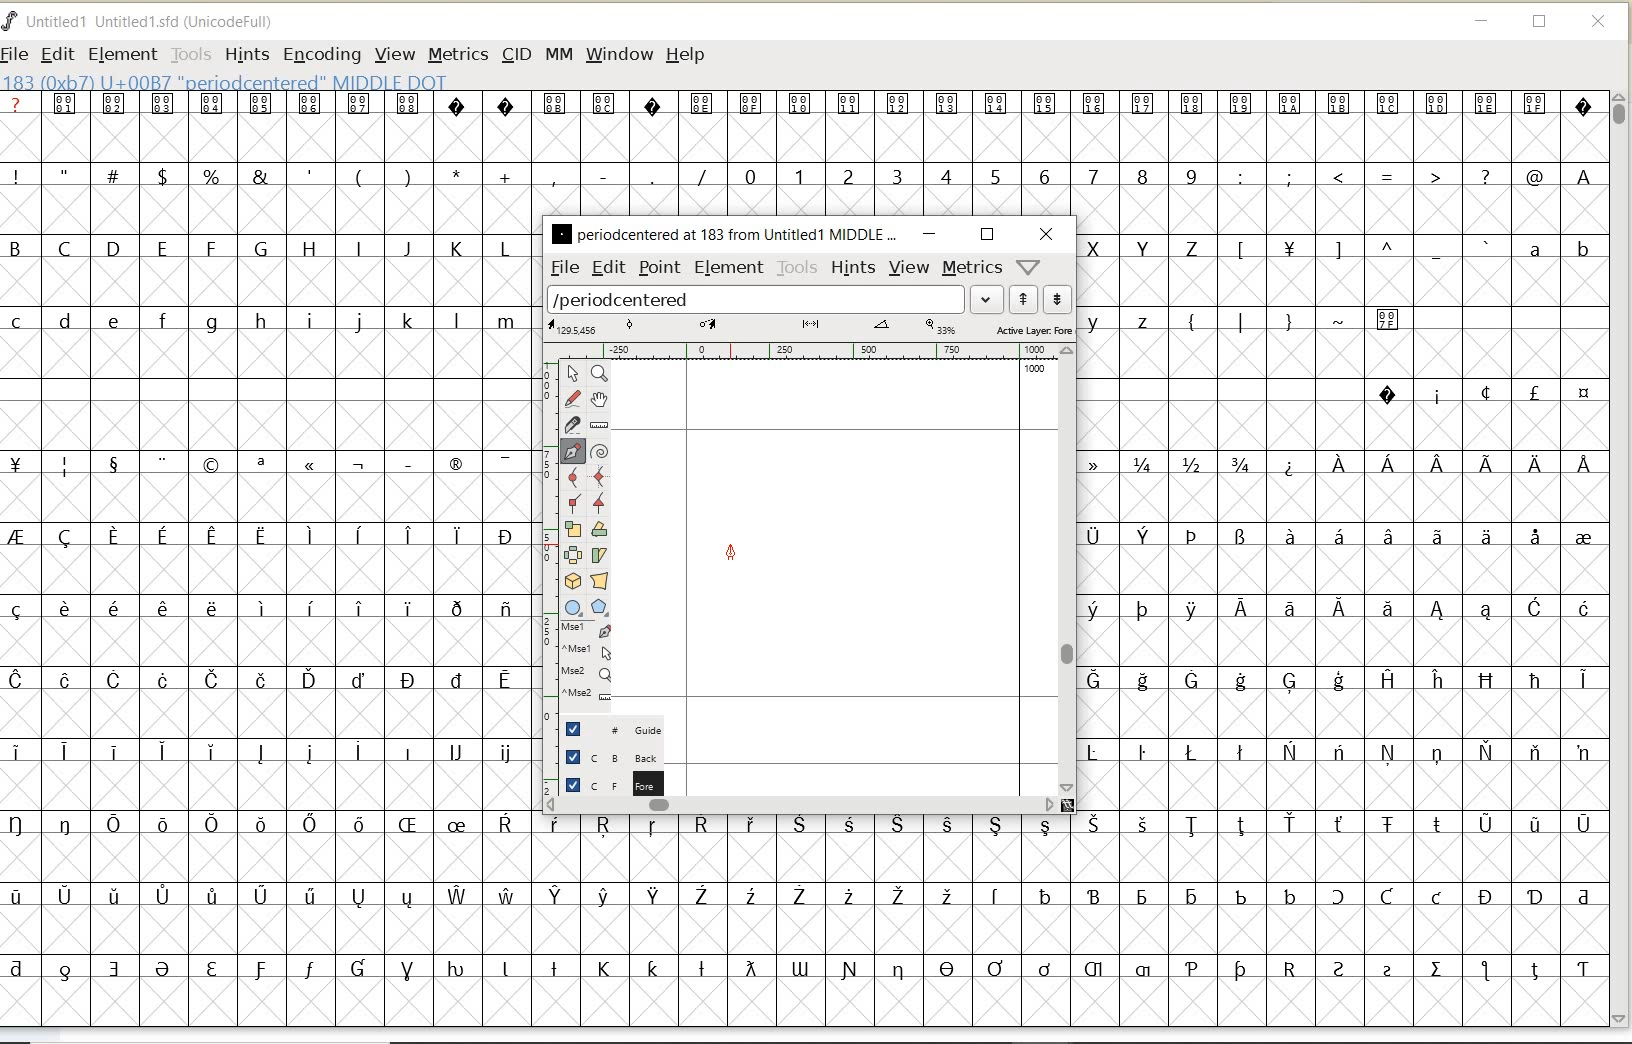 This screenshot has height=1044, width=1632. I want to click on glyph selected, so click(898, 497).